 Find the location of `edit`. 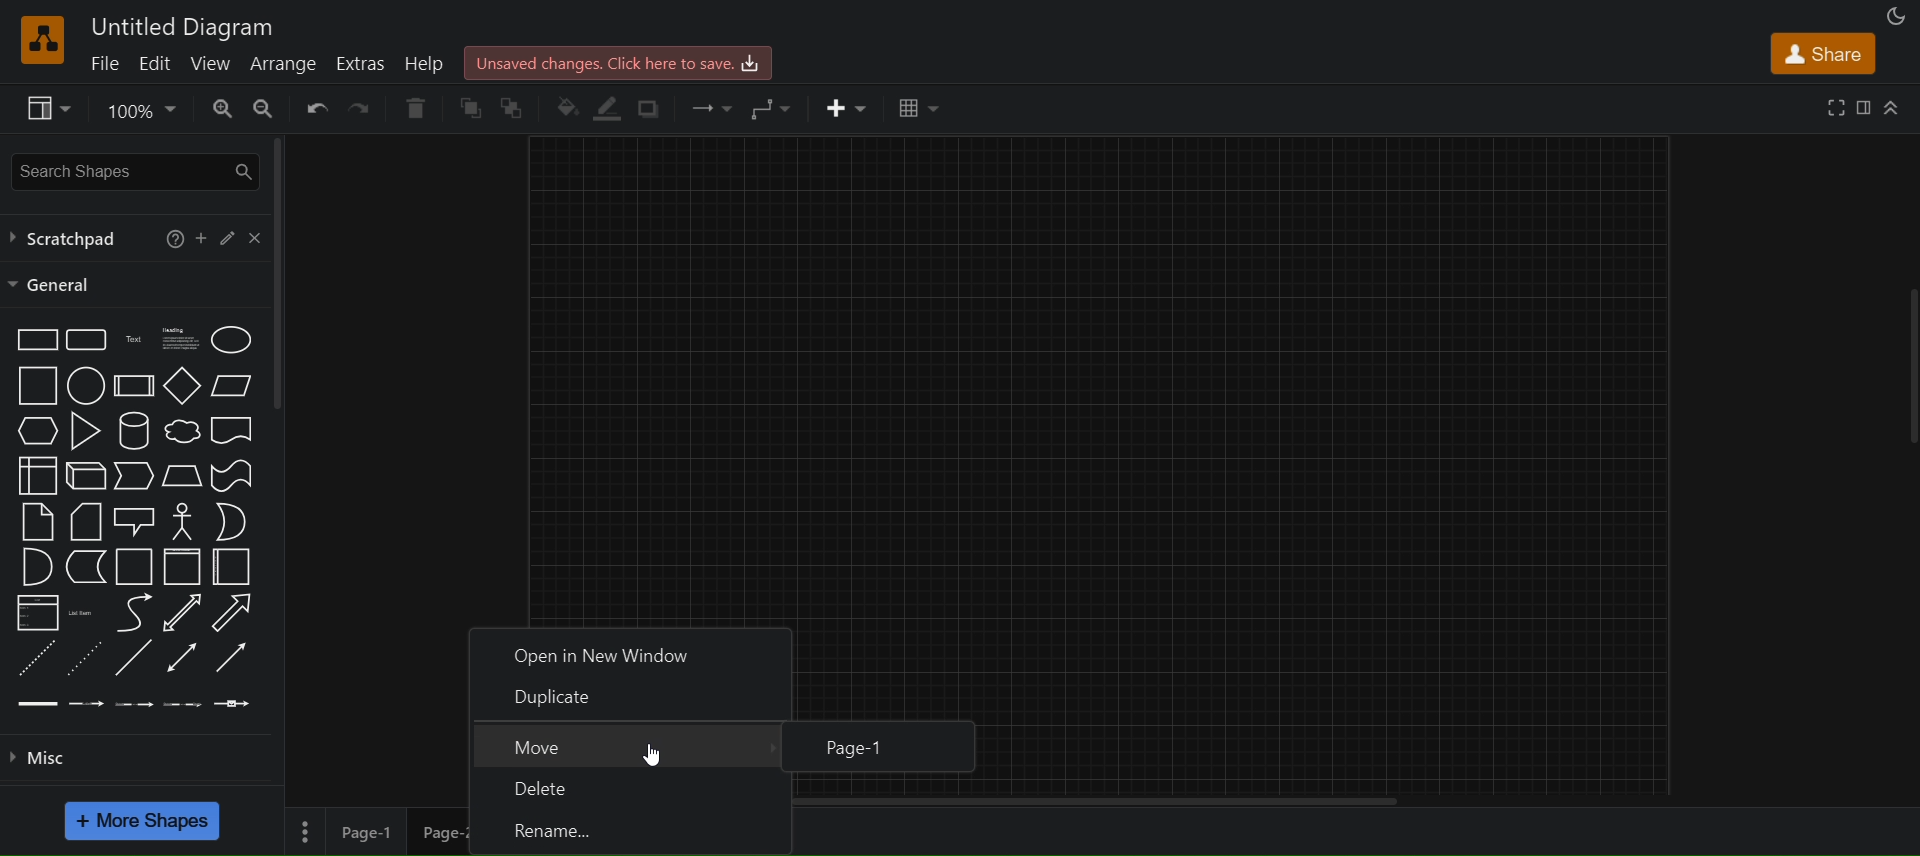

edit is located at coordinates (156, 64).